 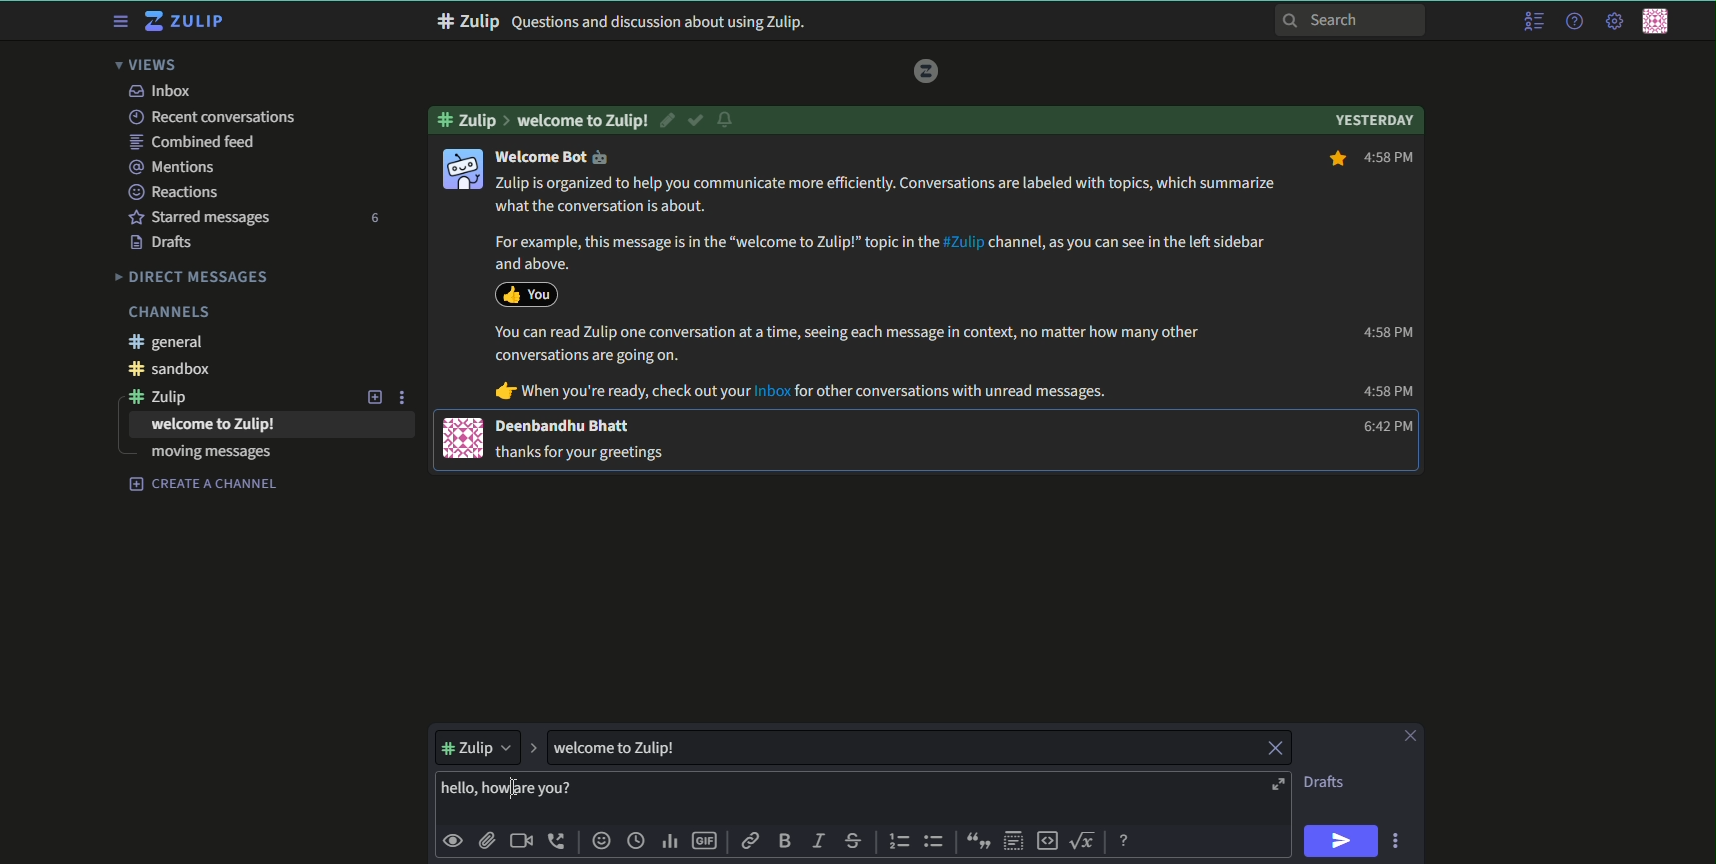 What do you see at coordinates (558, 841) in the screenshot?
I see `add voice call` at bounding box center [558, 841].